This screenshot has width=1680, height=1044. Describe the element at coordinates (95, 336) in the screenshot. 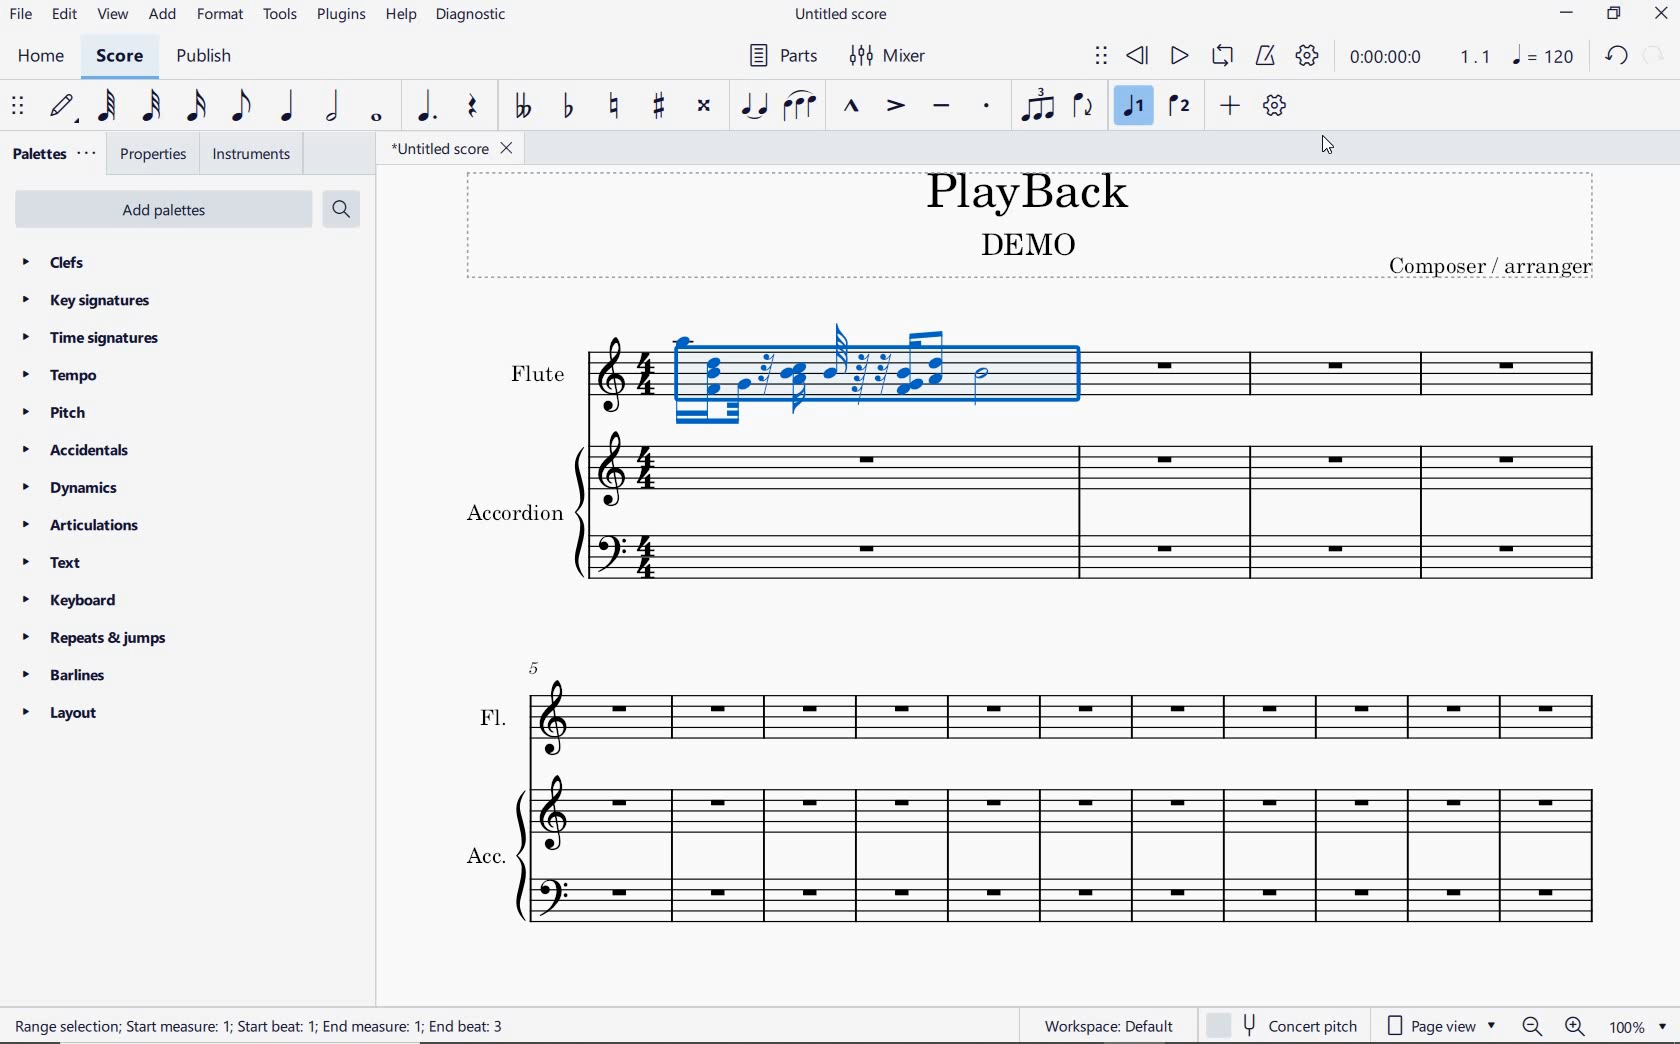

I see `time signatures` at that location.